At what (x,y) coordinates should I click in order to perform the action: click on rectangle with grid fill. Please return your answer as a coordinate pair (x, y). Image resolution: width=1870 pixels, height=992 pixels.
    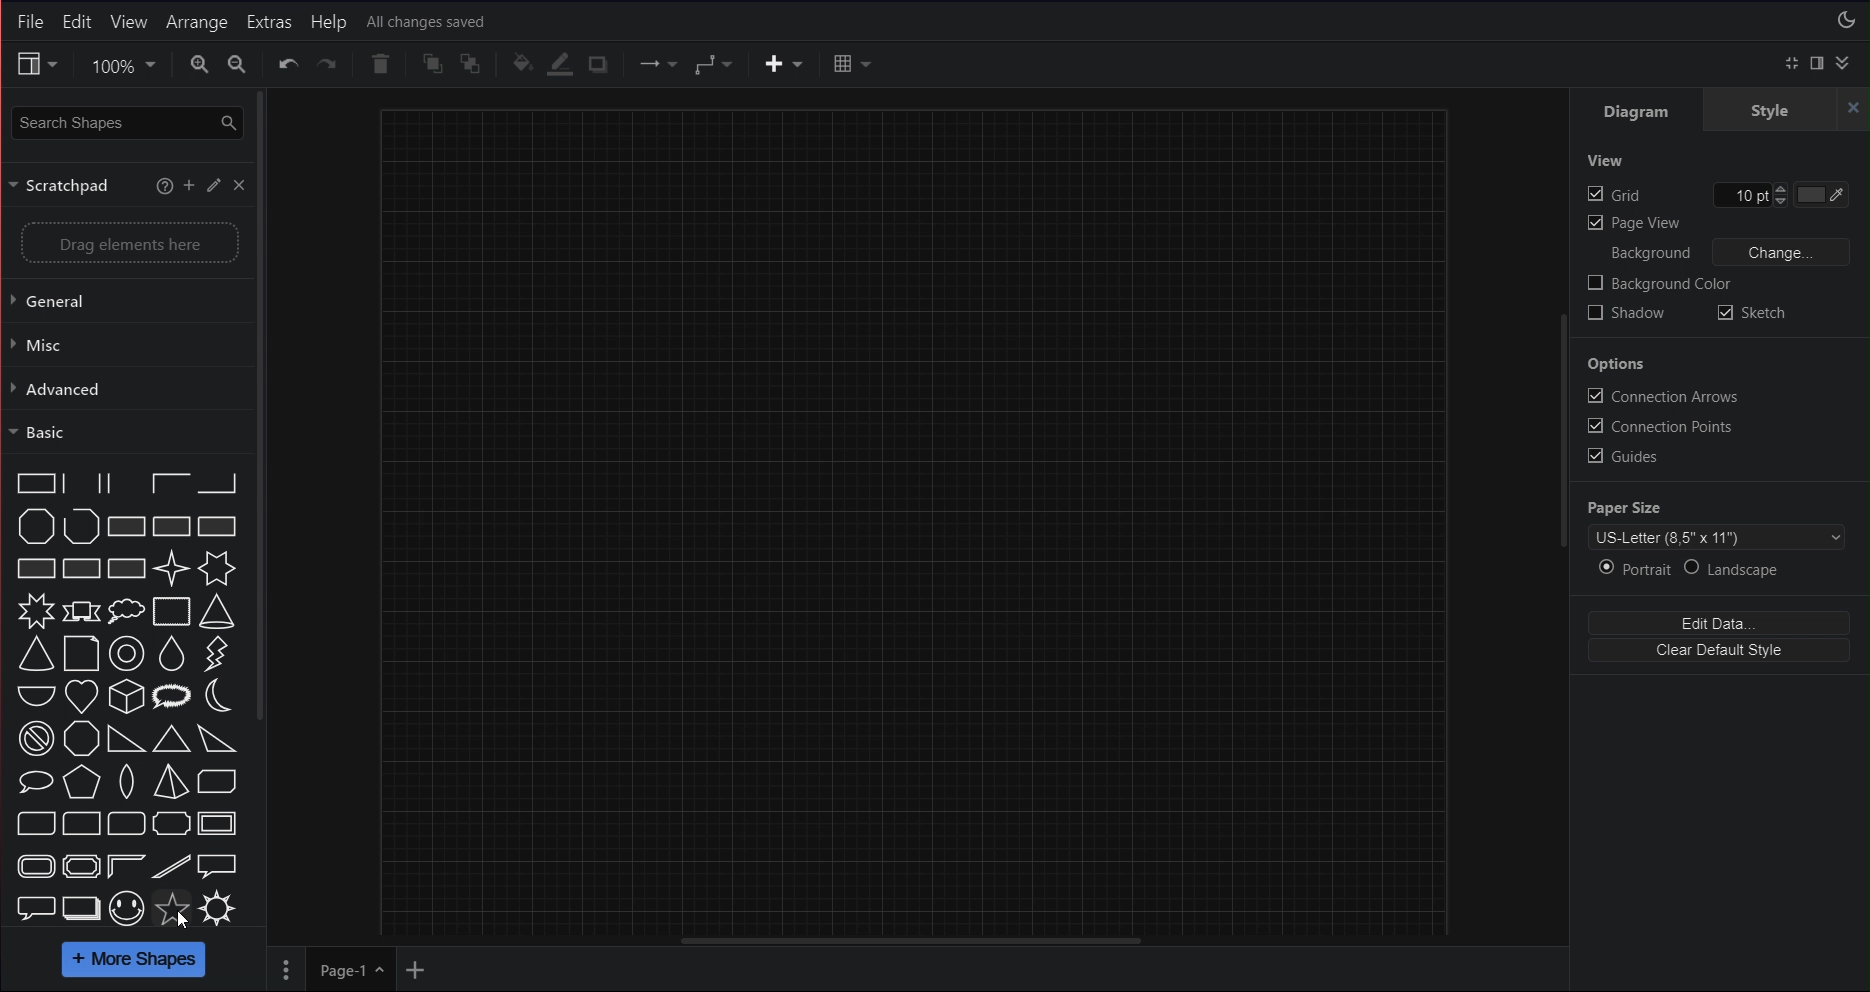
    Looking at the image, I should click on (82, 568).